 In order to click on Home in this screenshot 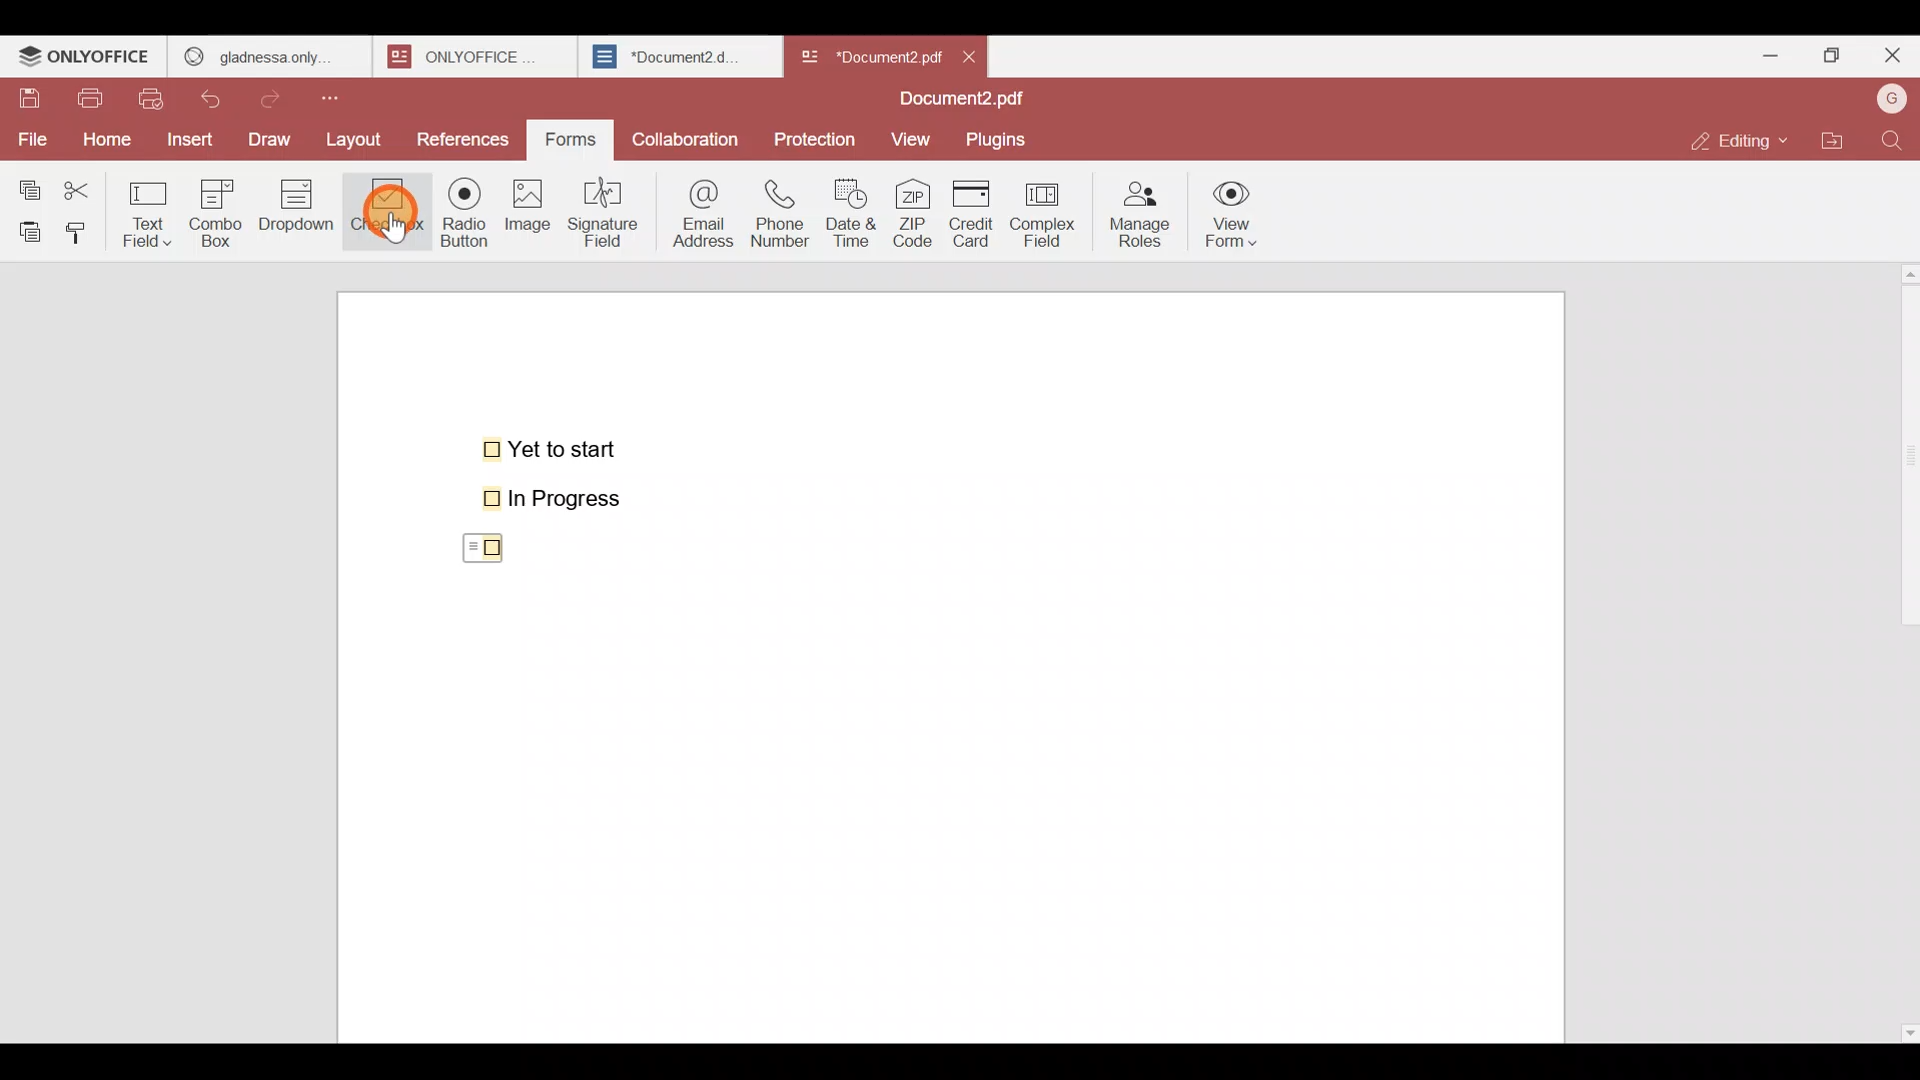, I will do `click(103, 139)`.